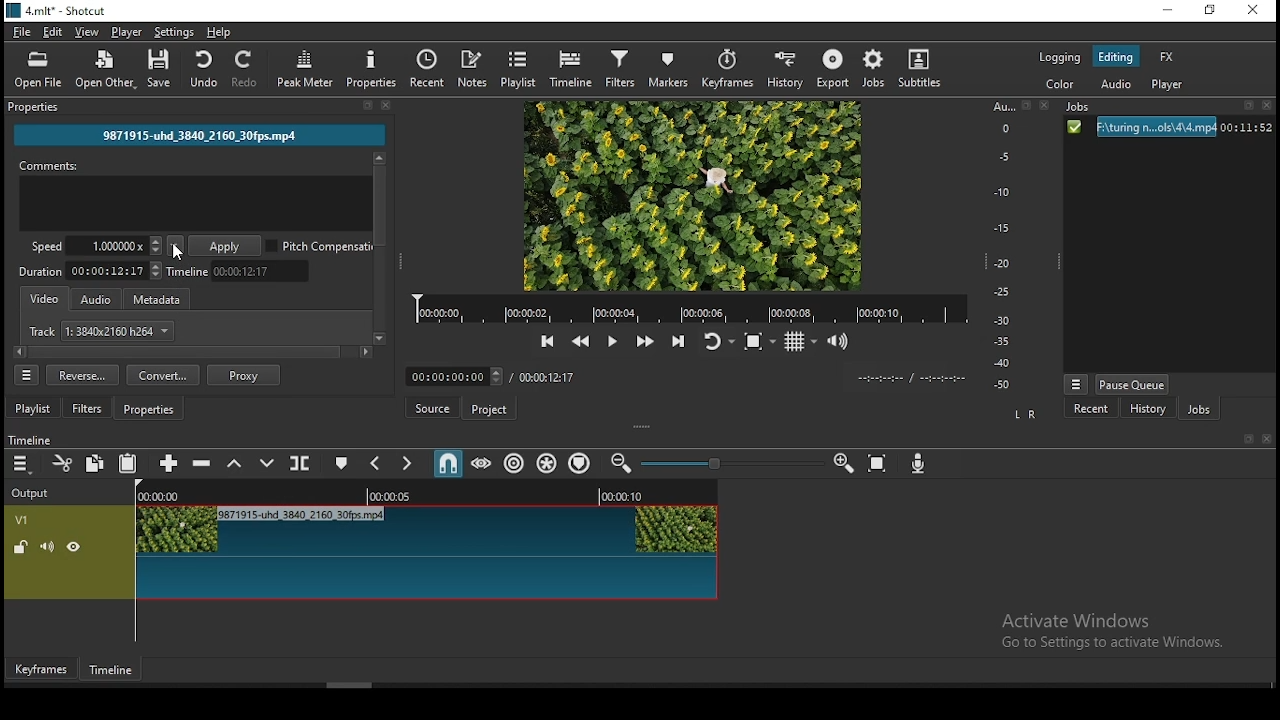 The image size is (1280, 720). Describe the element at coordinates (580, 342) in the screenshot. I see `play quickly backwards` at that location.